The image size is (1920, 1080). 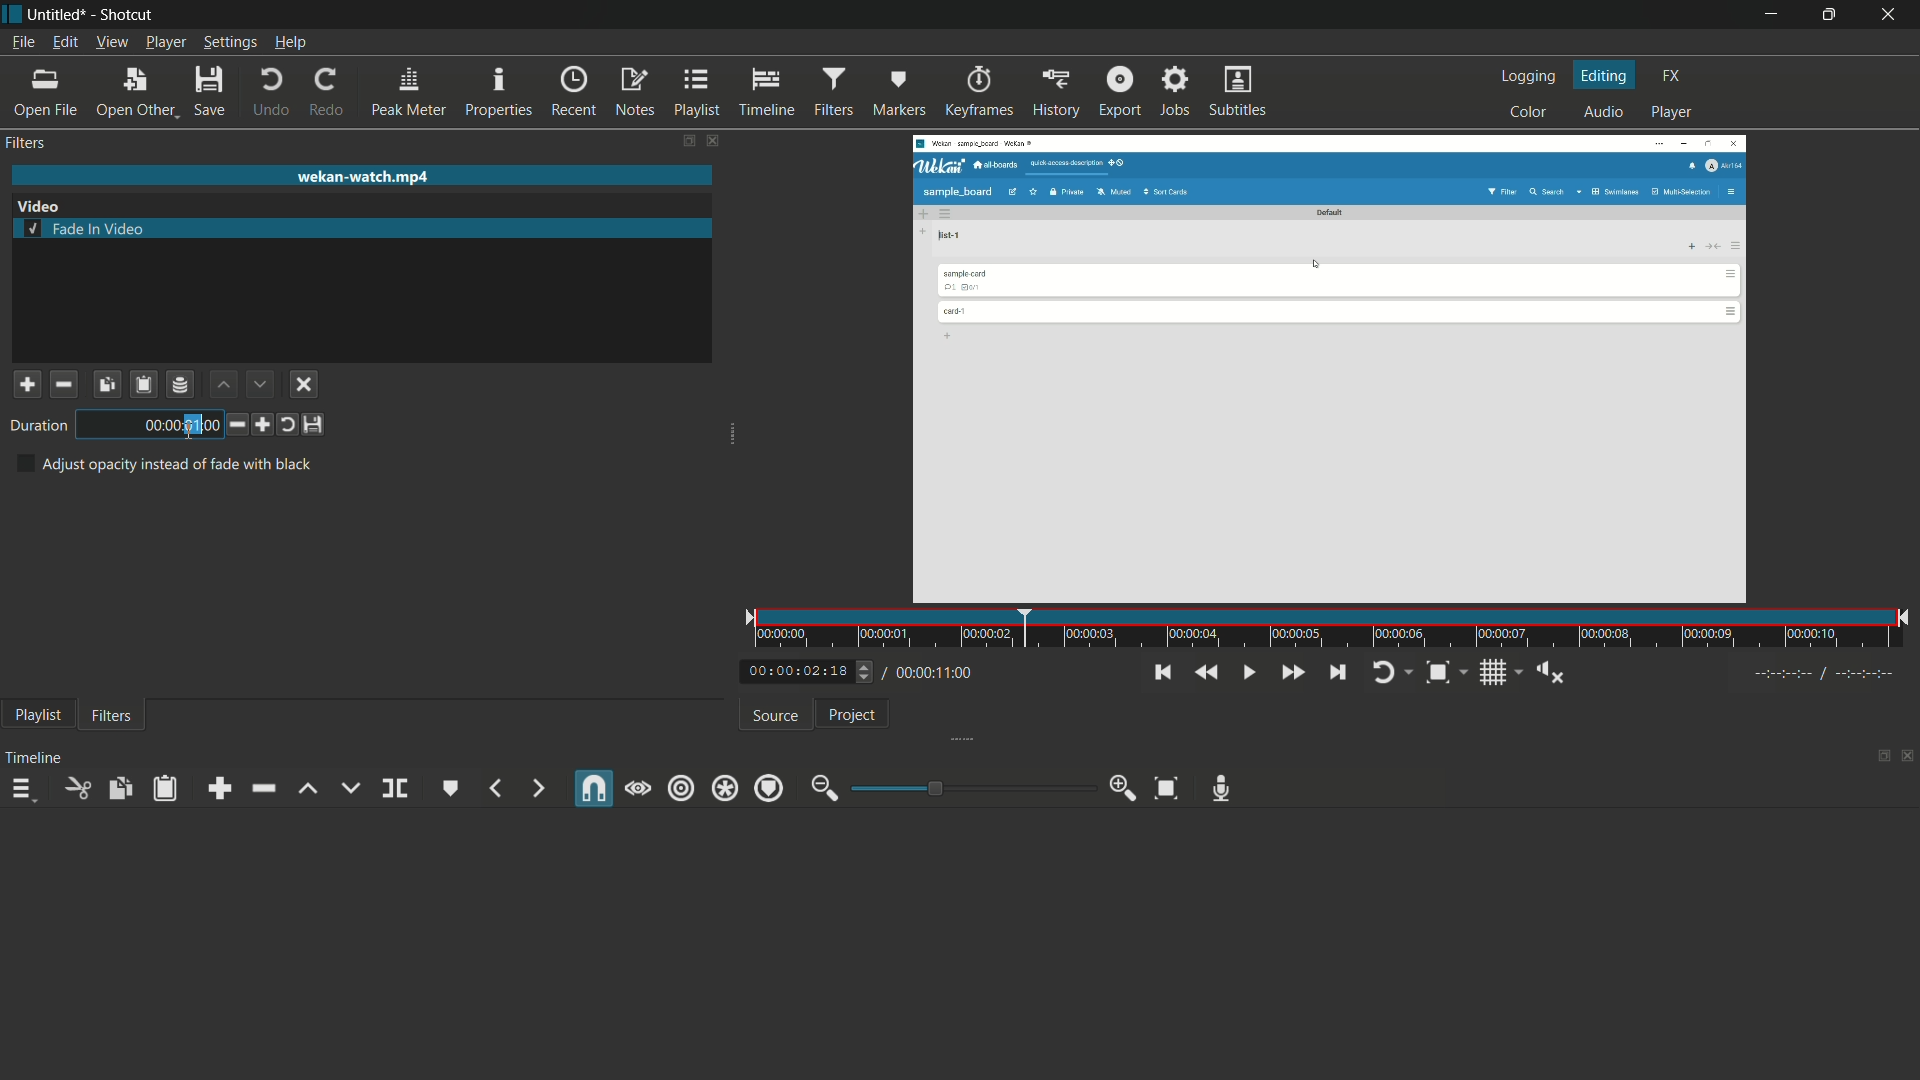 What do you see at coordinates (1552, 674) in the screenshot?
I see `show volume control` at bounding box center [1552, 674].